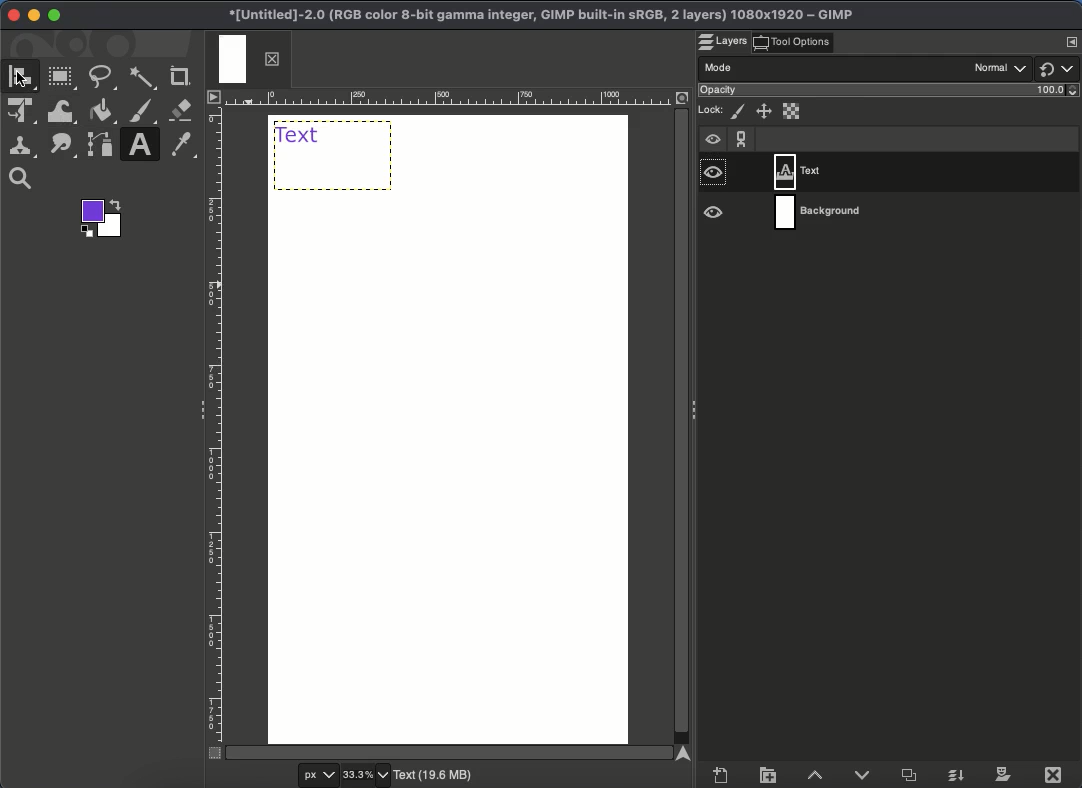 The height and width of the screenshot is (788, 1082). I want to click on Create layer group, so click(768, 774).